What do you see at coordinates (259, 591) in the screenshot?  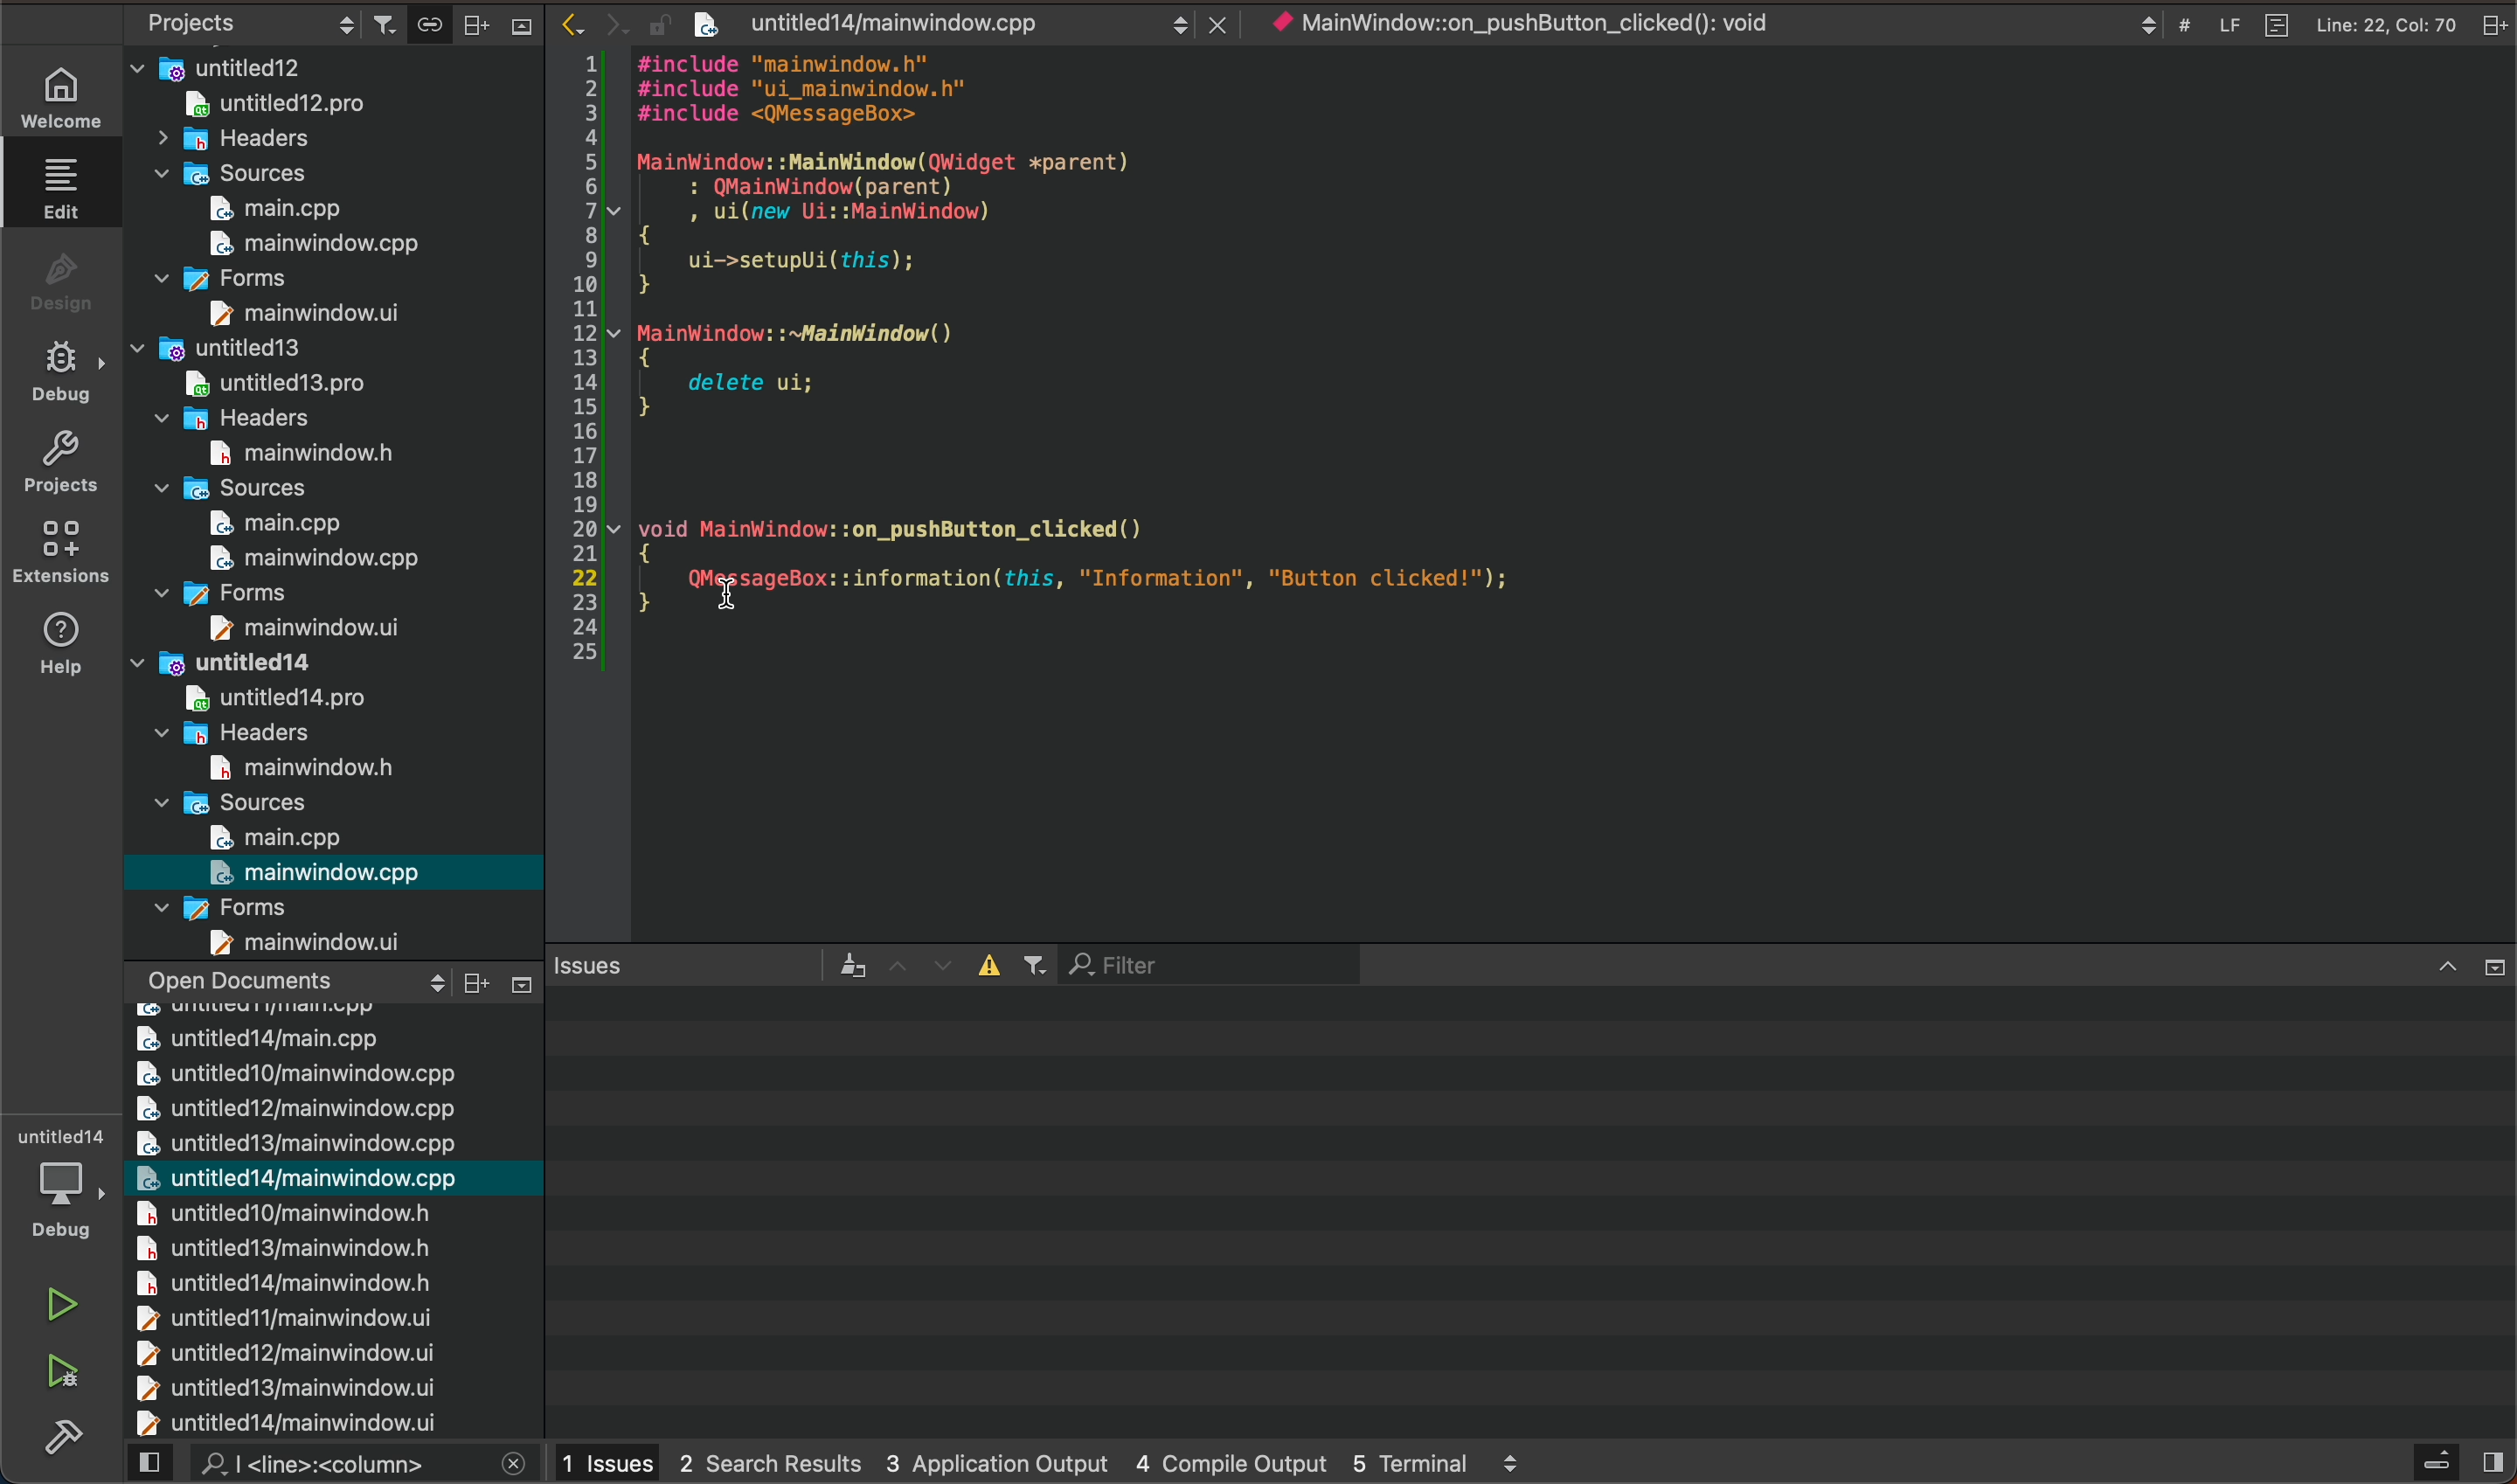 I see `forms` at bounding box center [259, 591].